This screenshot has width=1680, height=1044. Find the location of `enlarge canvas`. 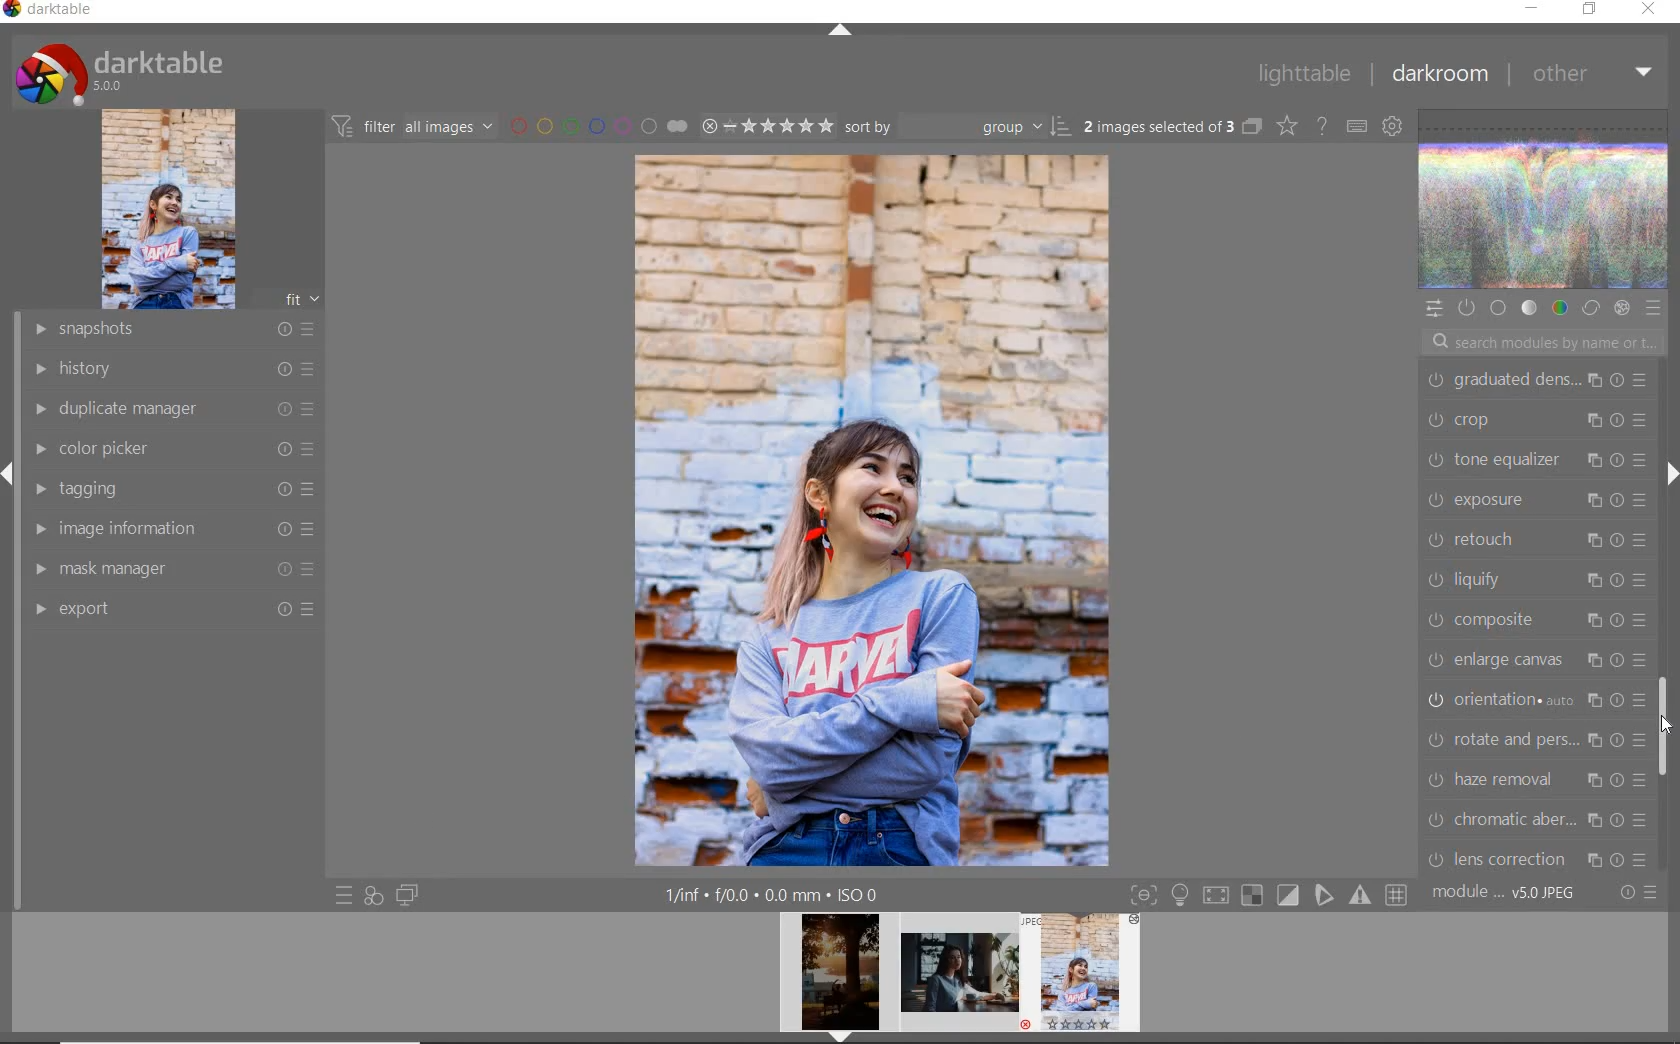

enlarge canvas is located at coordinates (1536, 661).